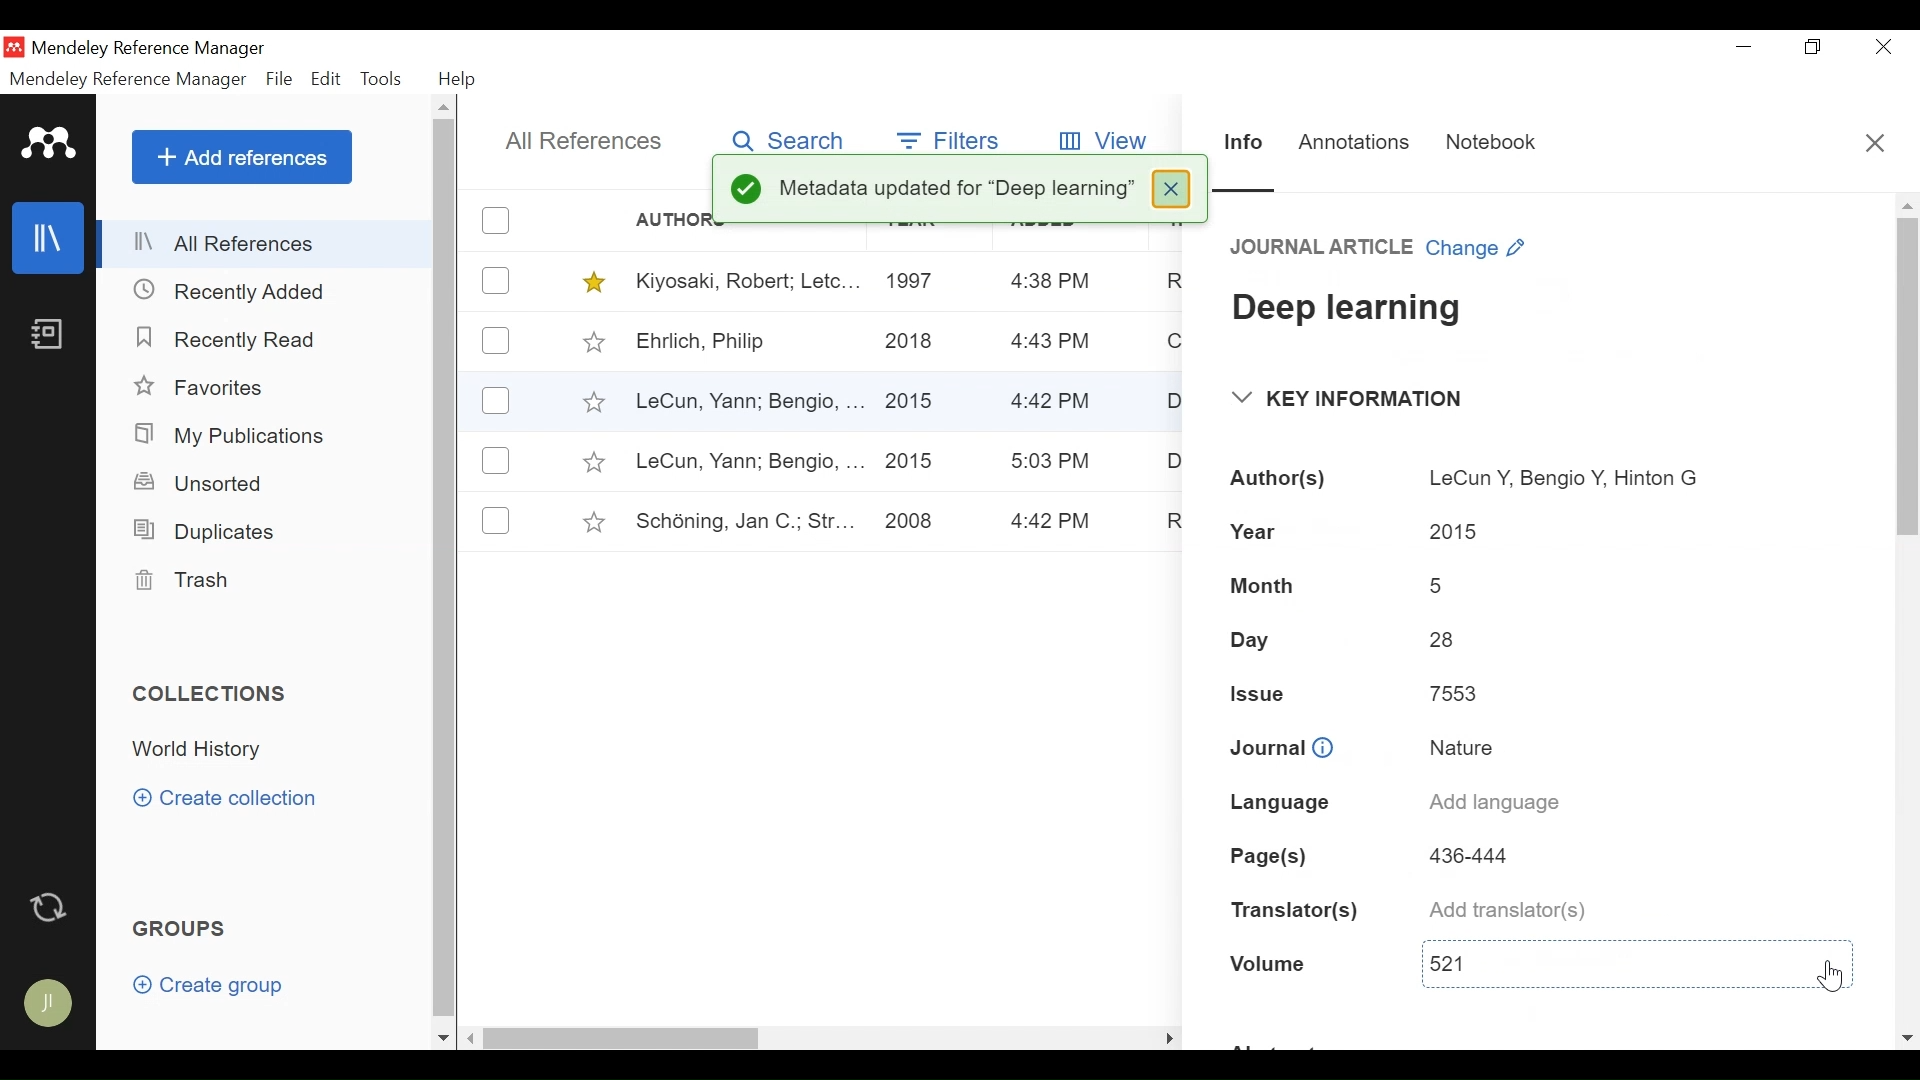 The image size is (1920, 1080). What do you see at coordinates (746, 343) in the screenshot?
I see `Ehrlich, Philip` at bounding box center [746, 343].